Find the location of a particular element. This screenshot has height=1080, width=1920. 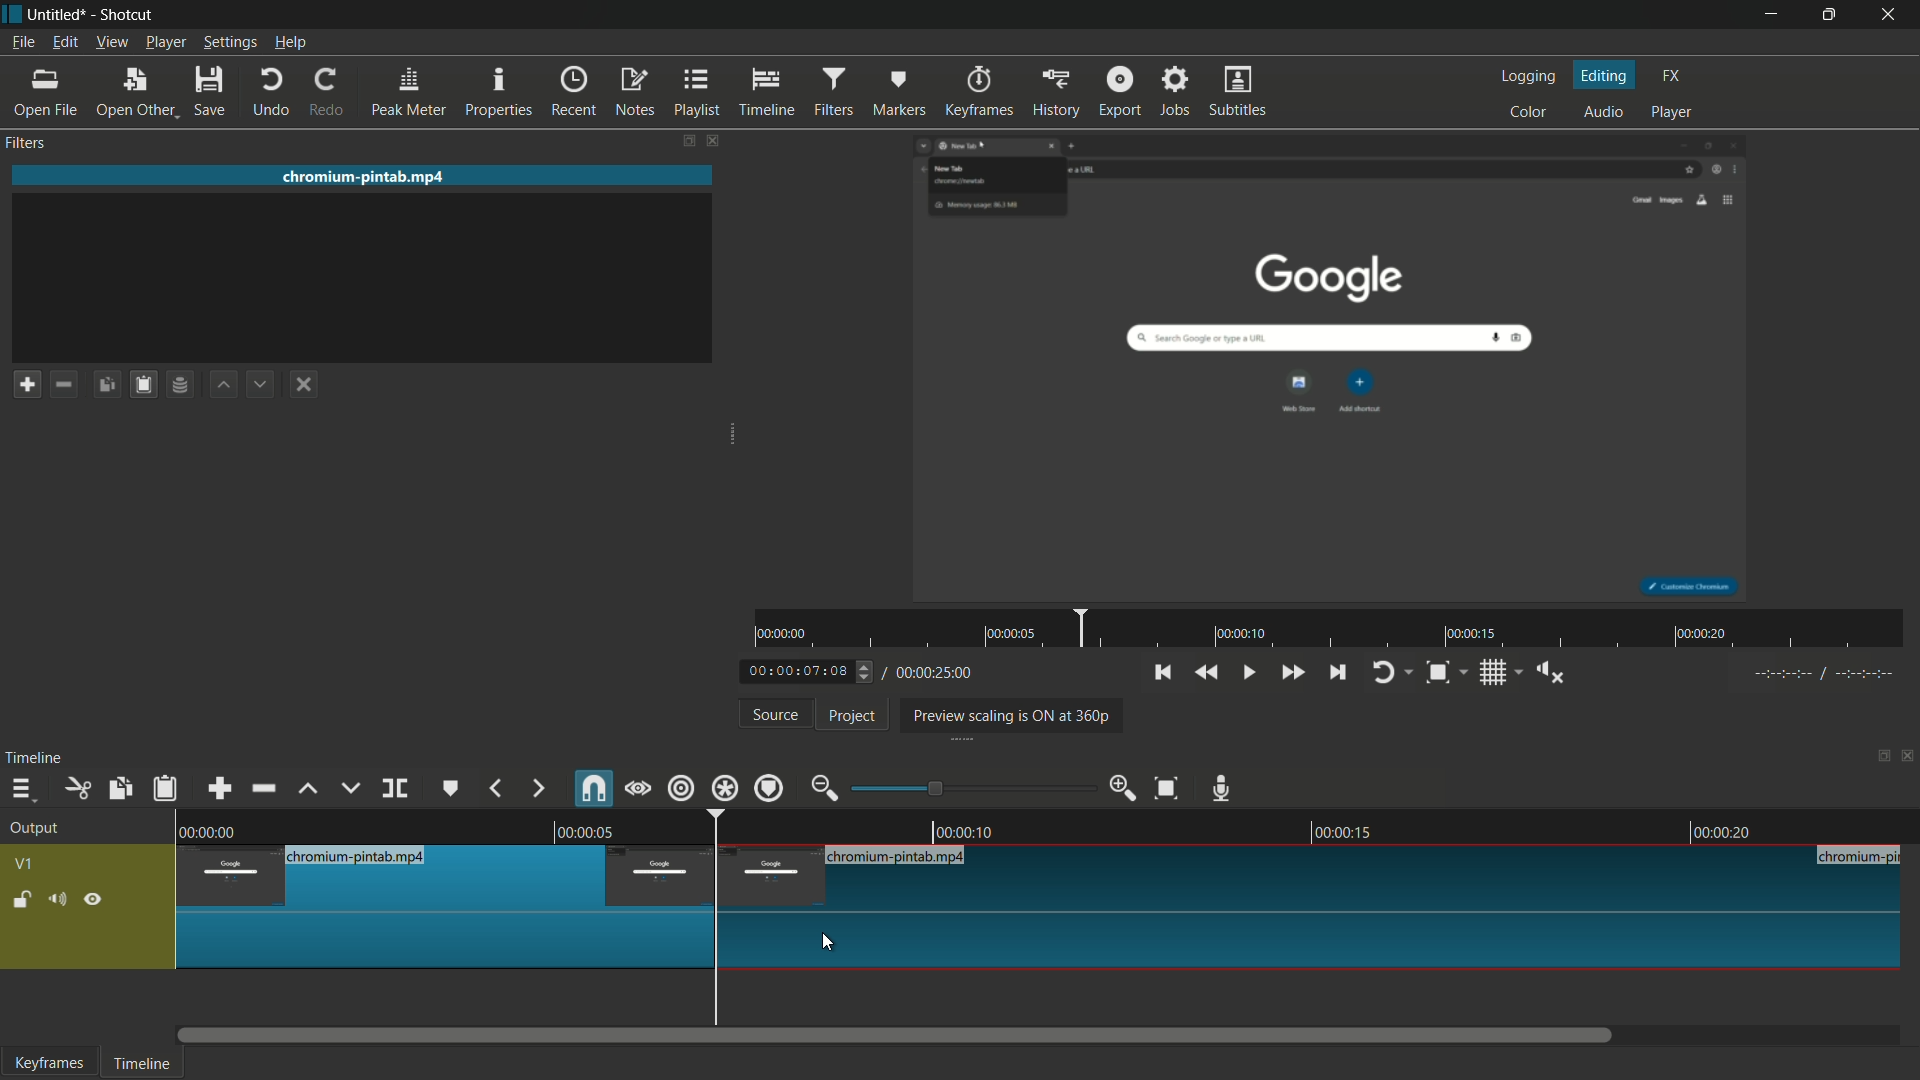

playlist is located at coordinates (698, 91).